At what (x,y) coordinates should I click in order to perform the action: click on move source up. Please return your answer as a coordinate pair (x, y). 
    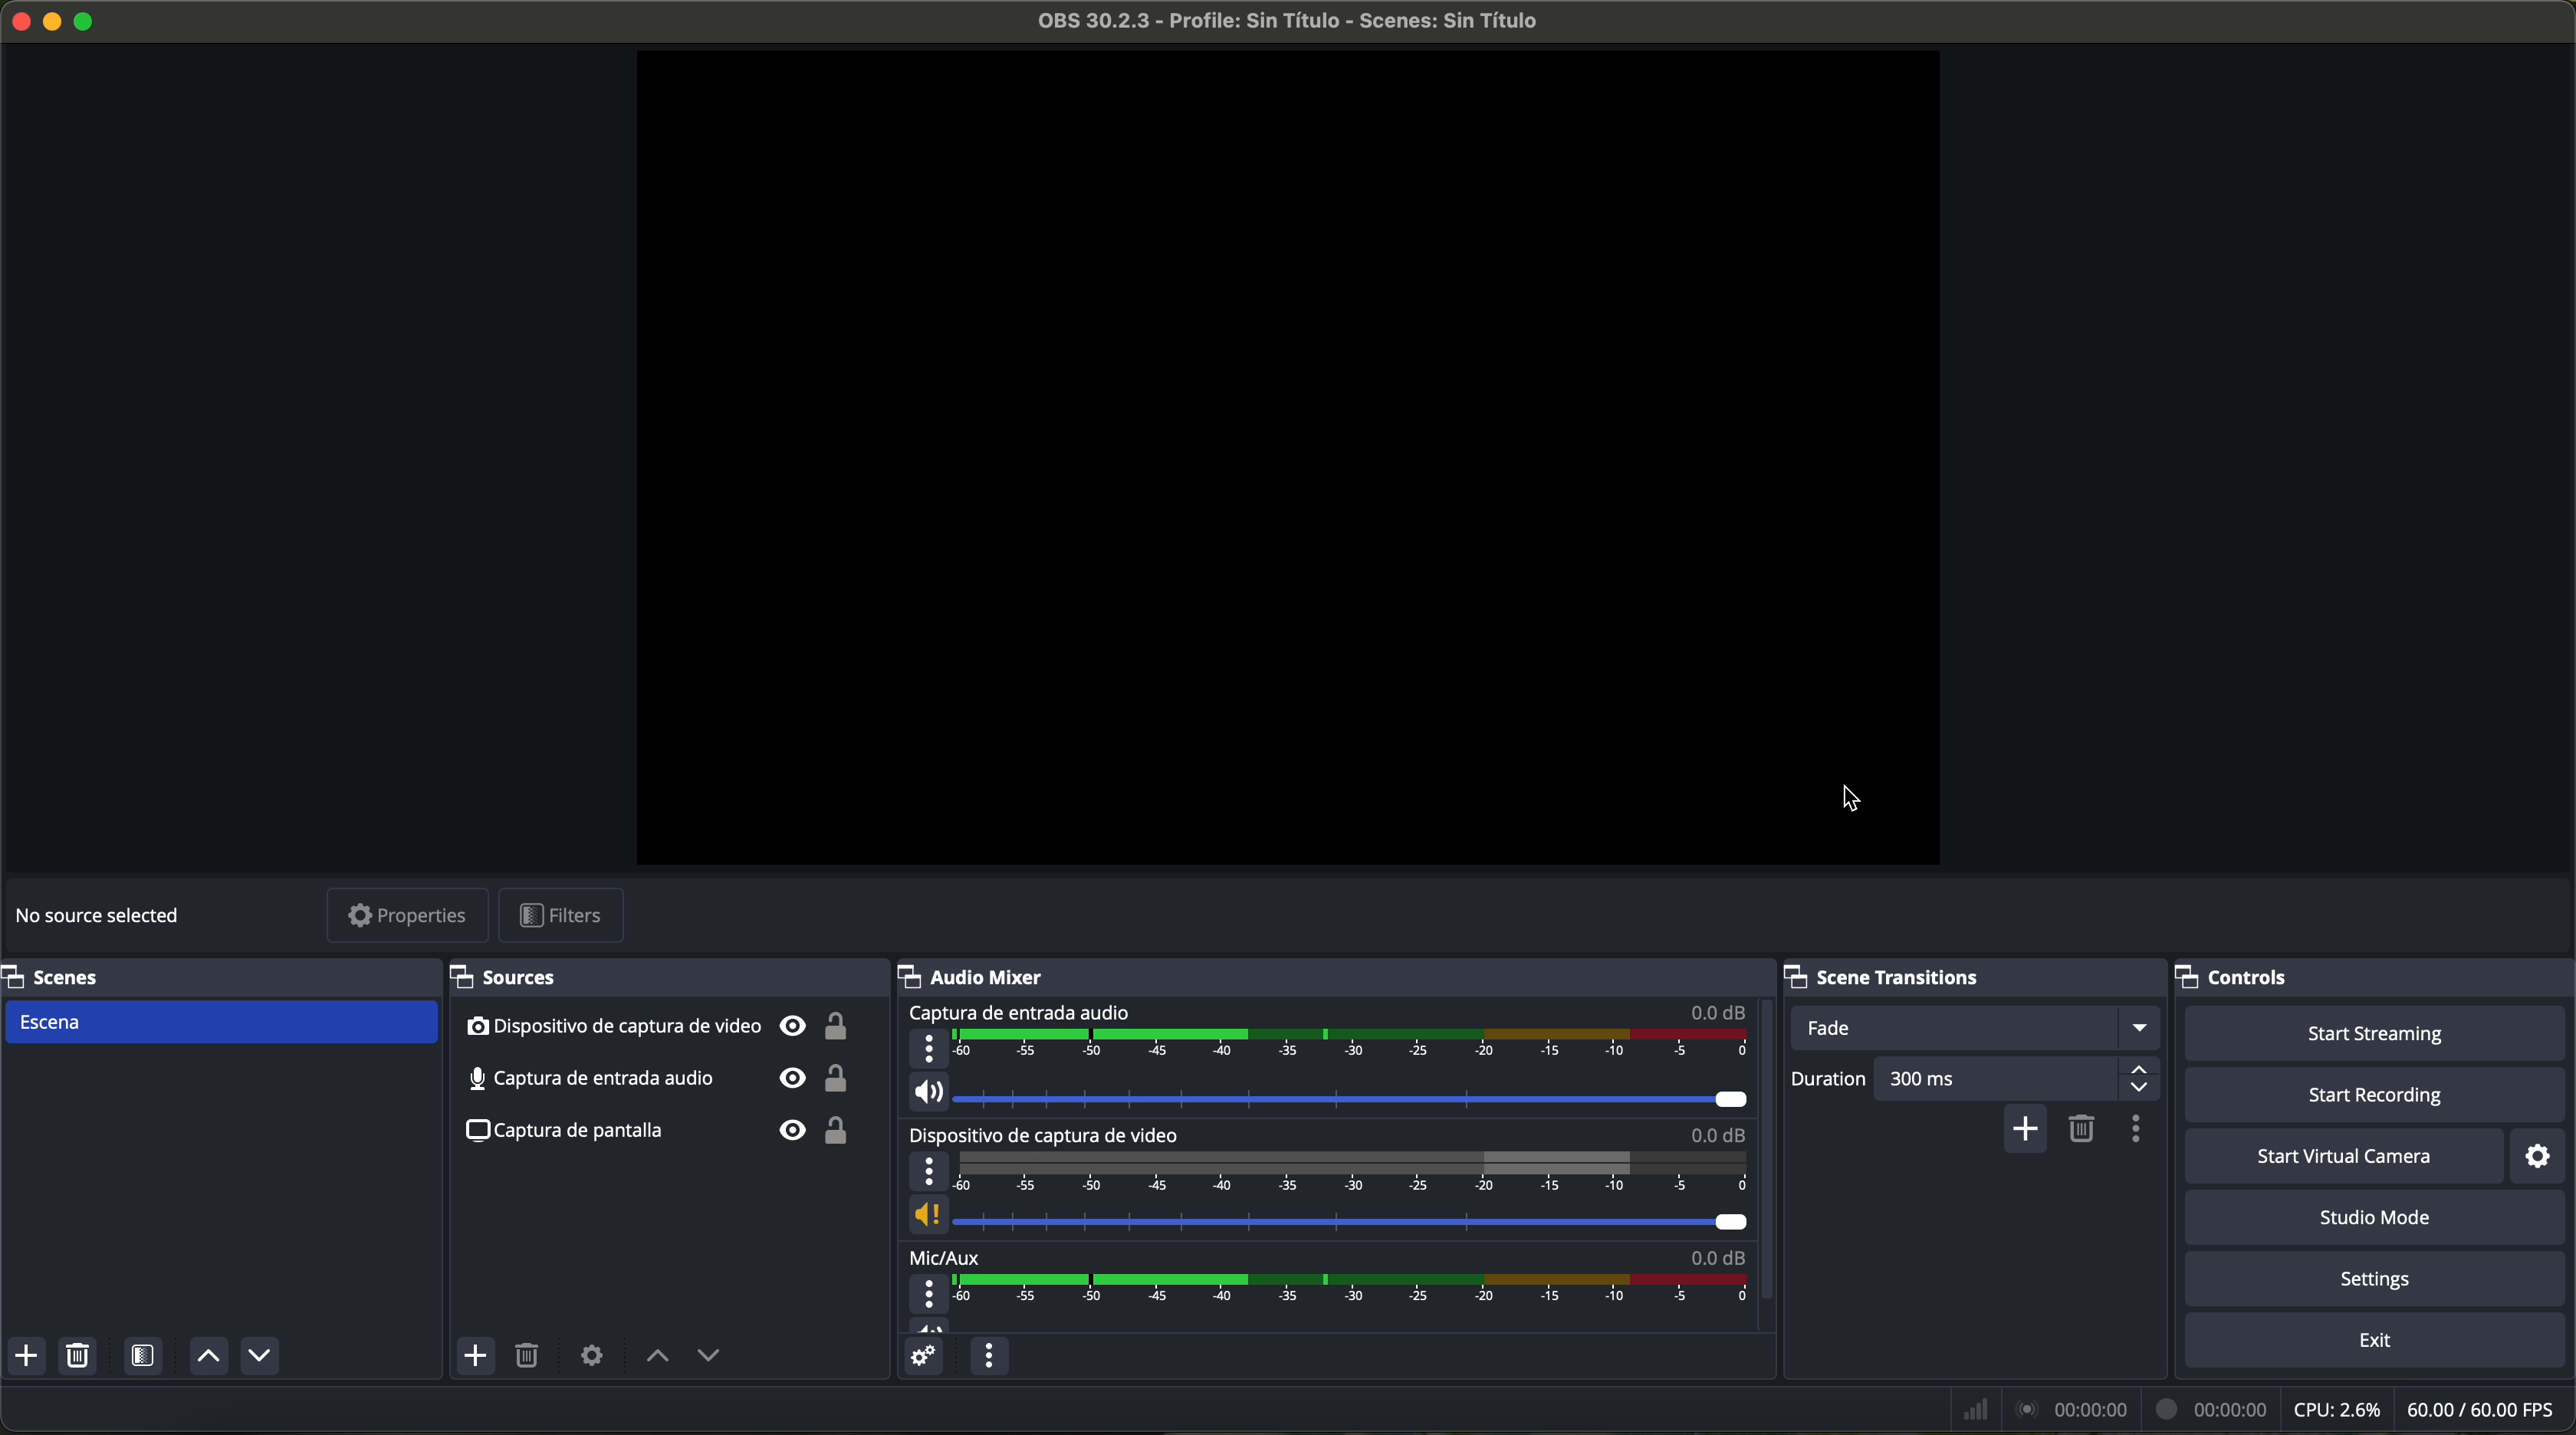
    Looking at the image, I should click on (205, 1358).